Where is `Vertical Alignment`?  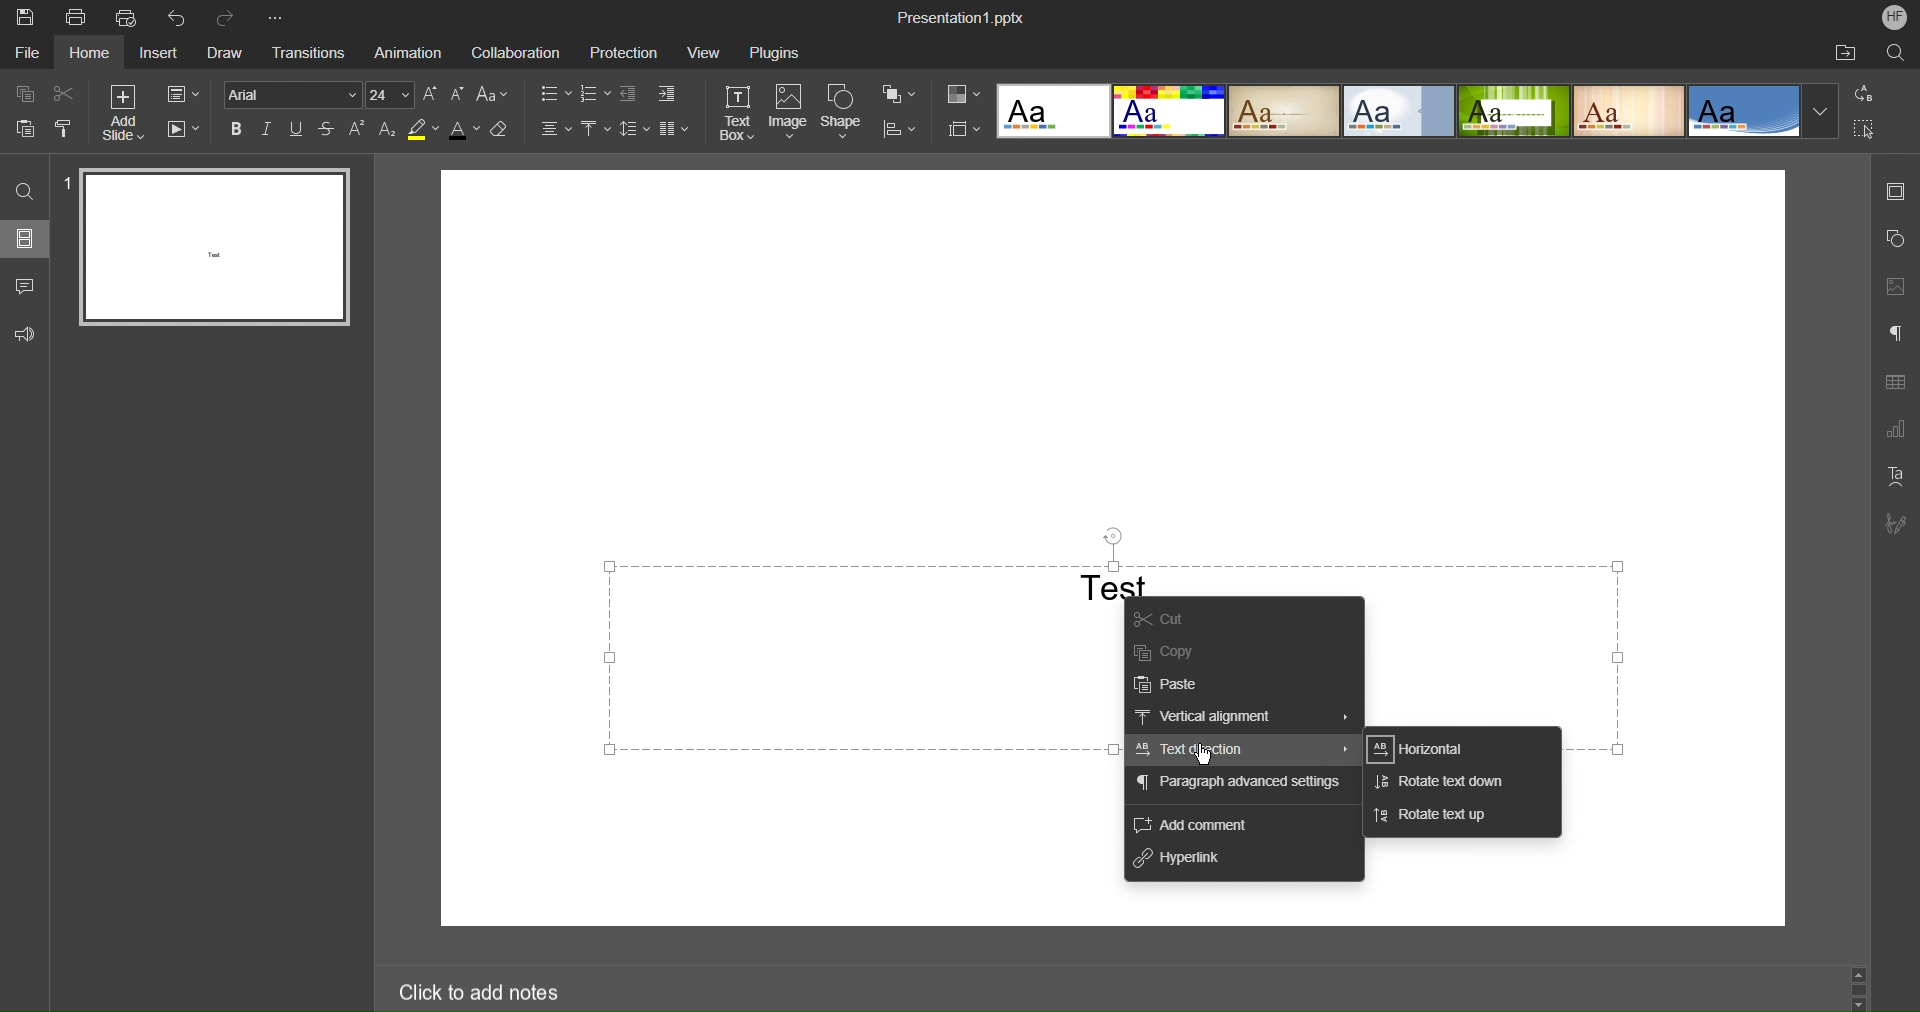 Vertical Alignment is located at coordinates (595, 131).